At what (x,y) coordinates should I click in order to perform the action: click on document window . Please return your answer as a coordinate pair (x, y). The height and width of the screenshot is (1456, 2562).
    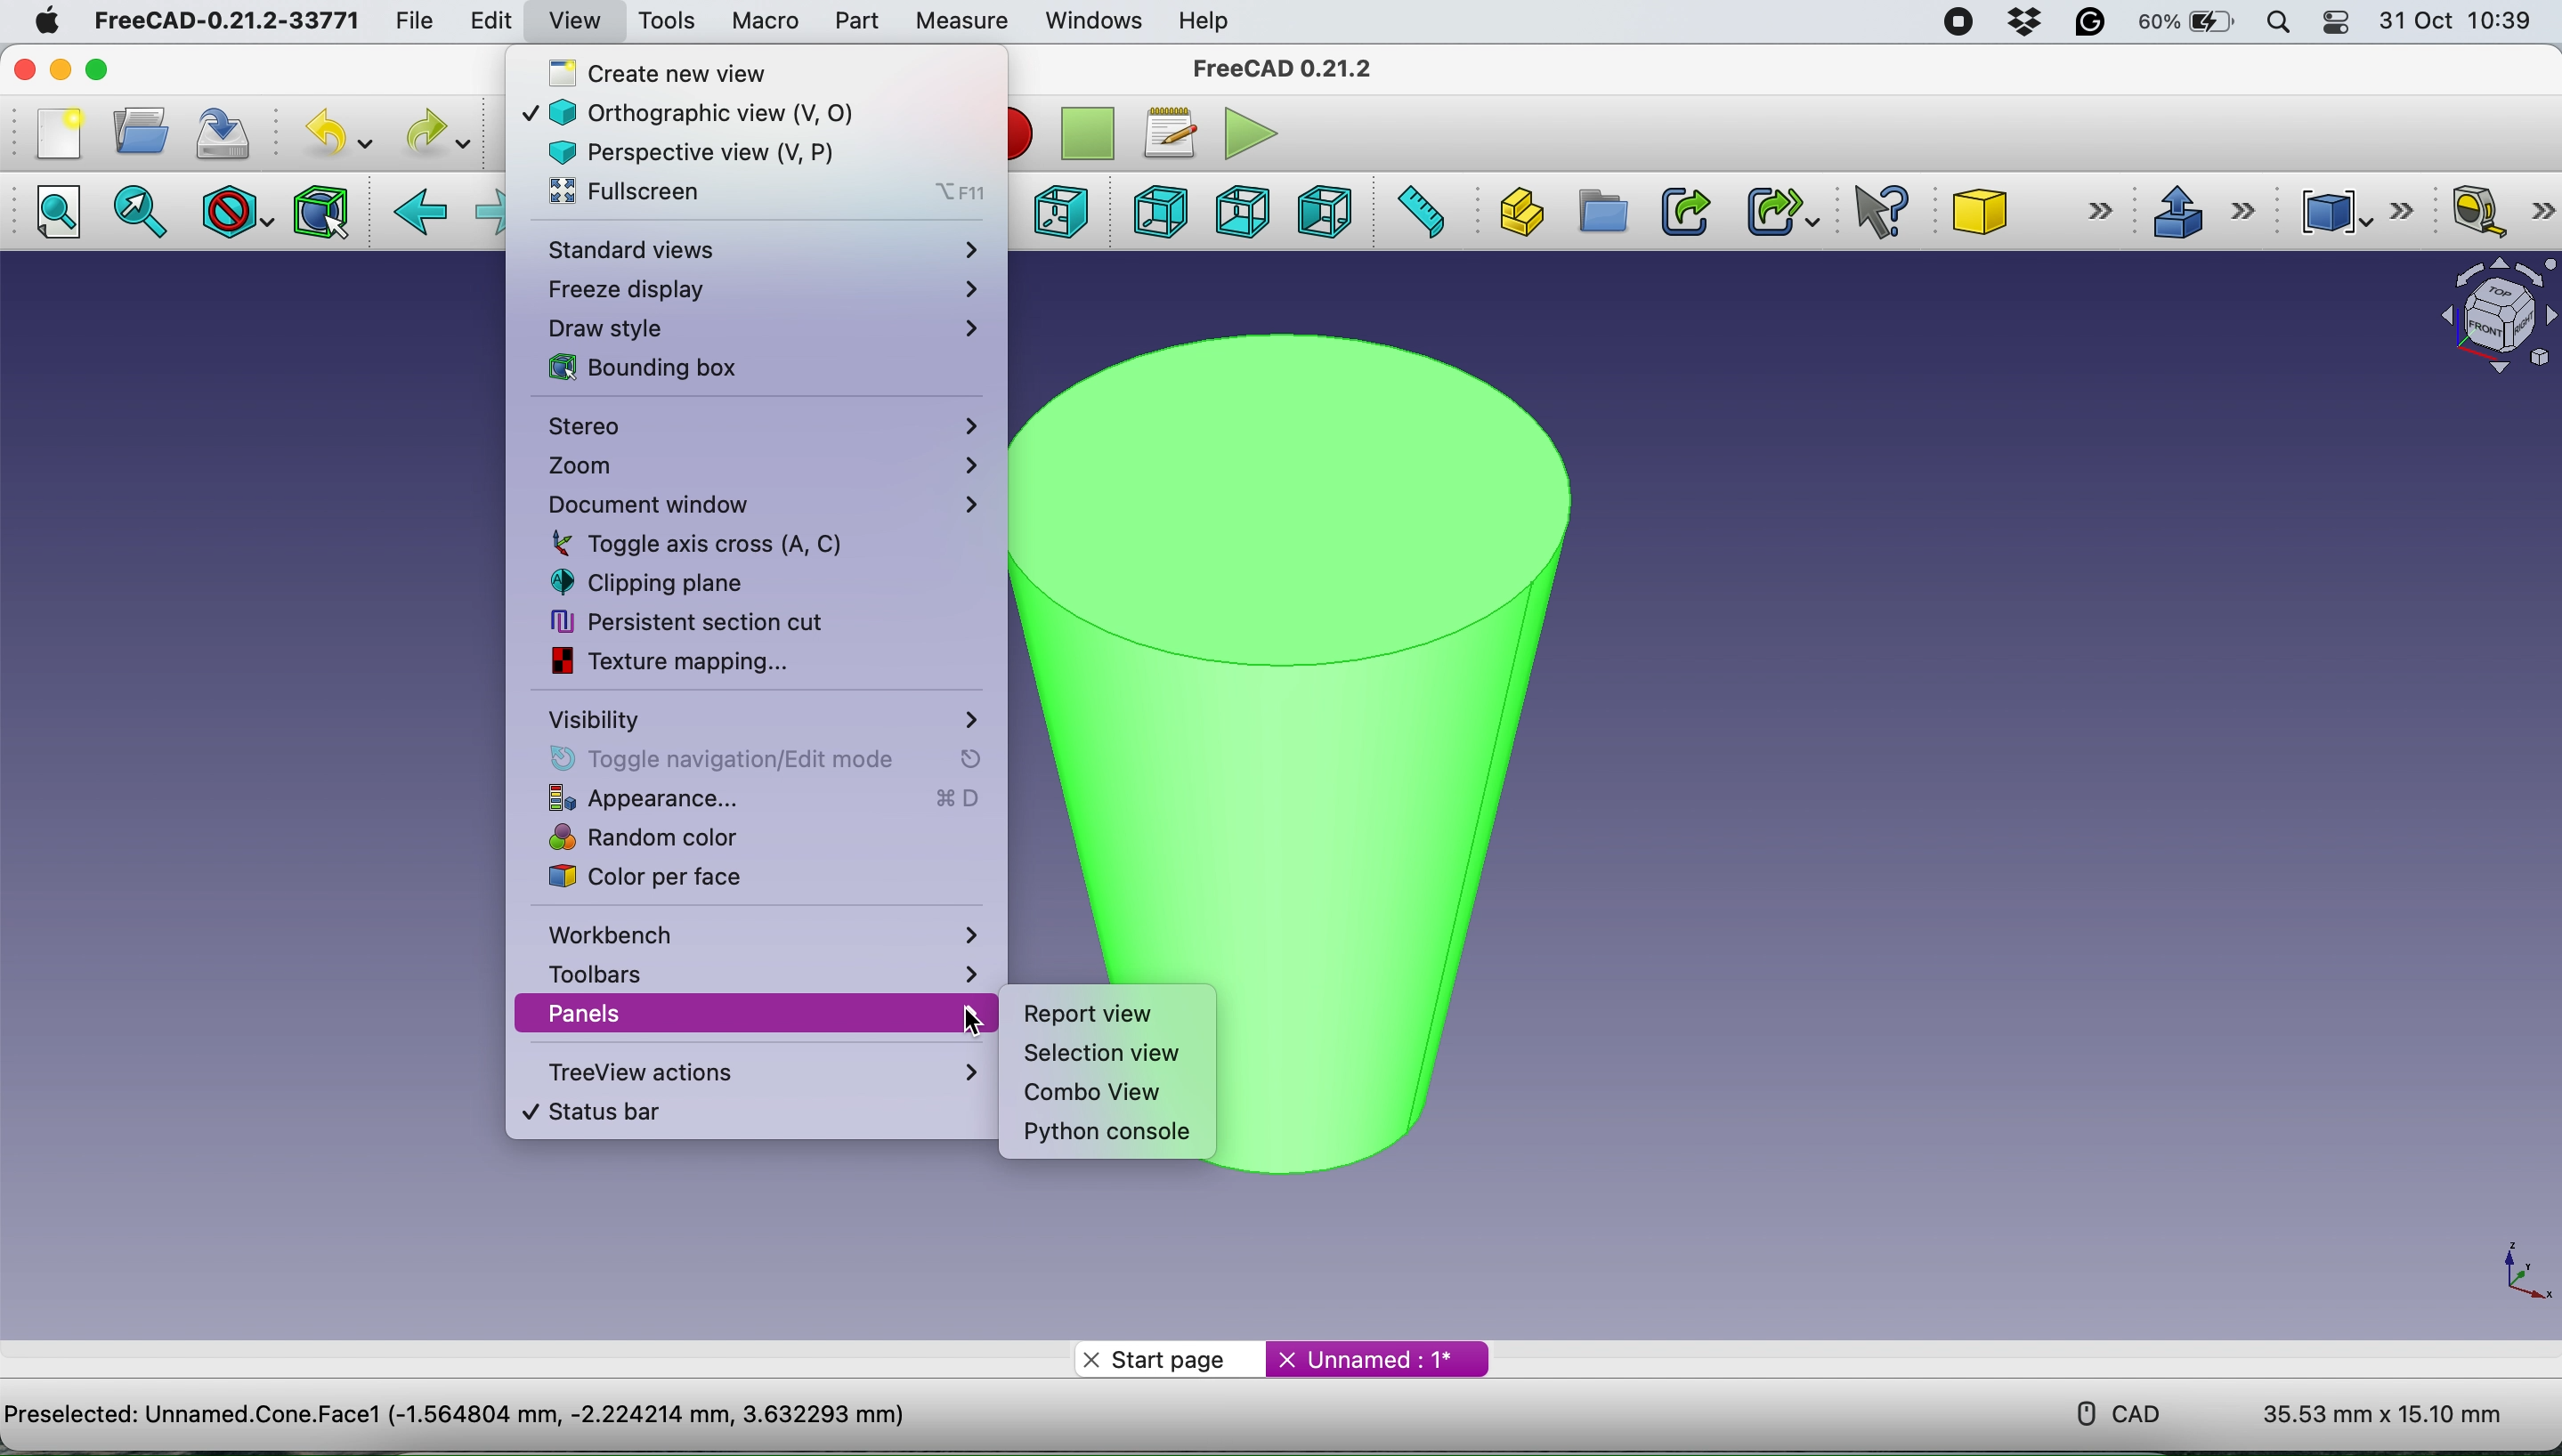
    Looking at the image, I should click on (759, 505).